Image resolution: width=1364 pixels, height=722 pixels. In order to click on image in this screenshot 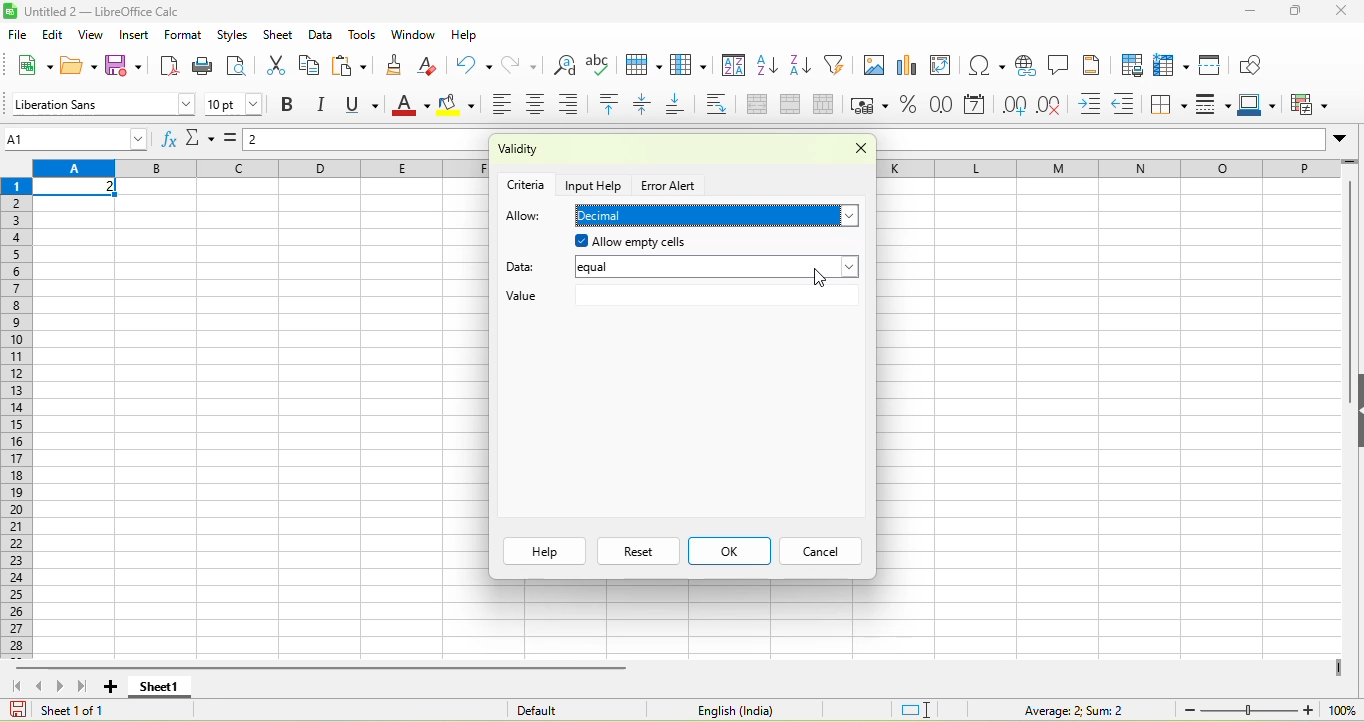, I will do `click(873, 67)`.